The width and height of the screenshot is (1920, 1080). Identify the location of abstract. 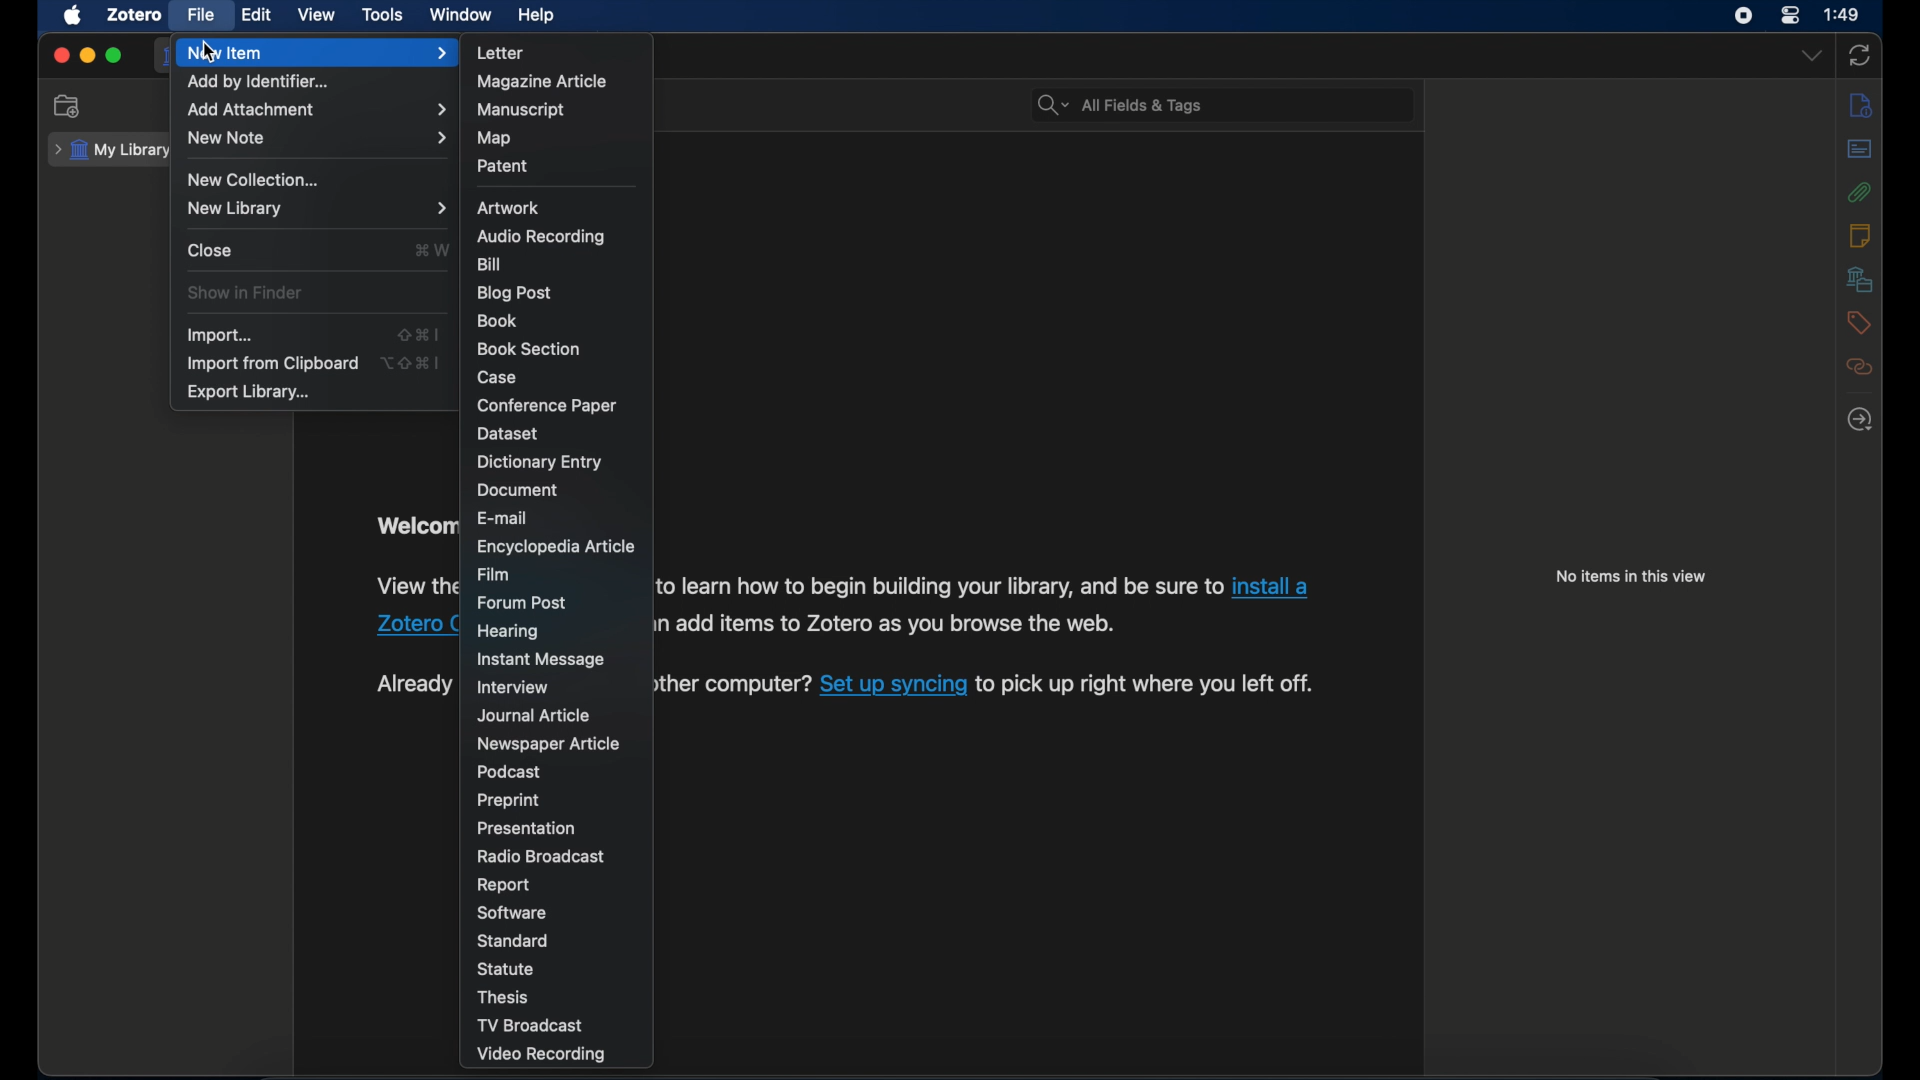
(1860, 149).